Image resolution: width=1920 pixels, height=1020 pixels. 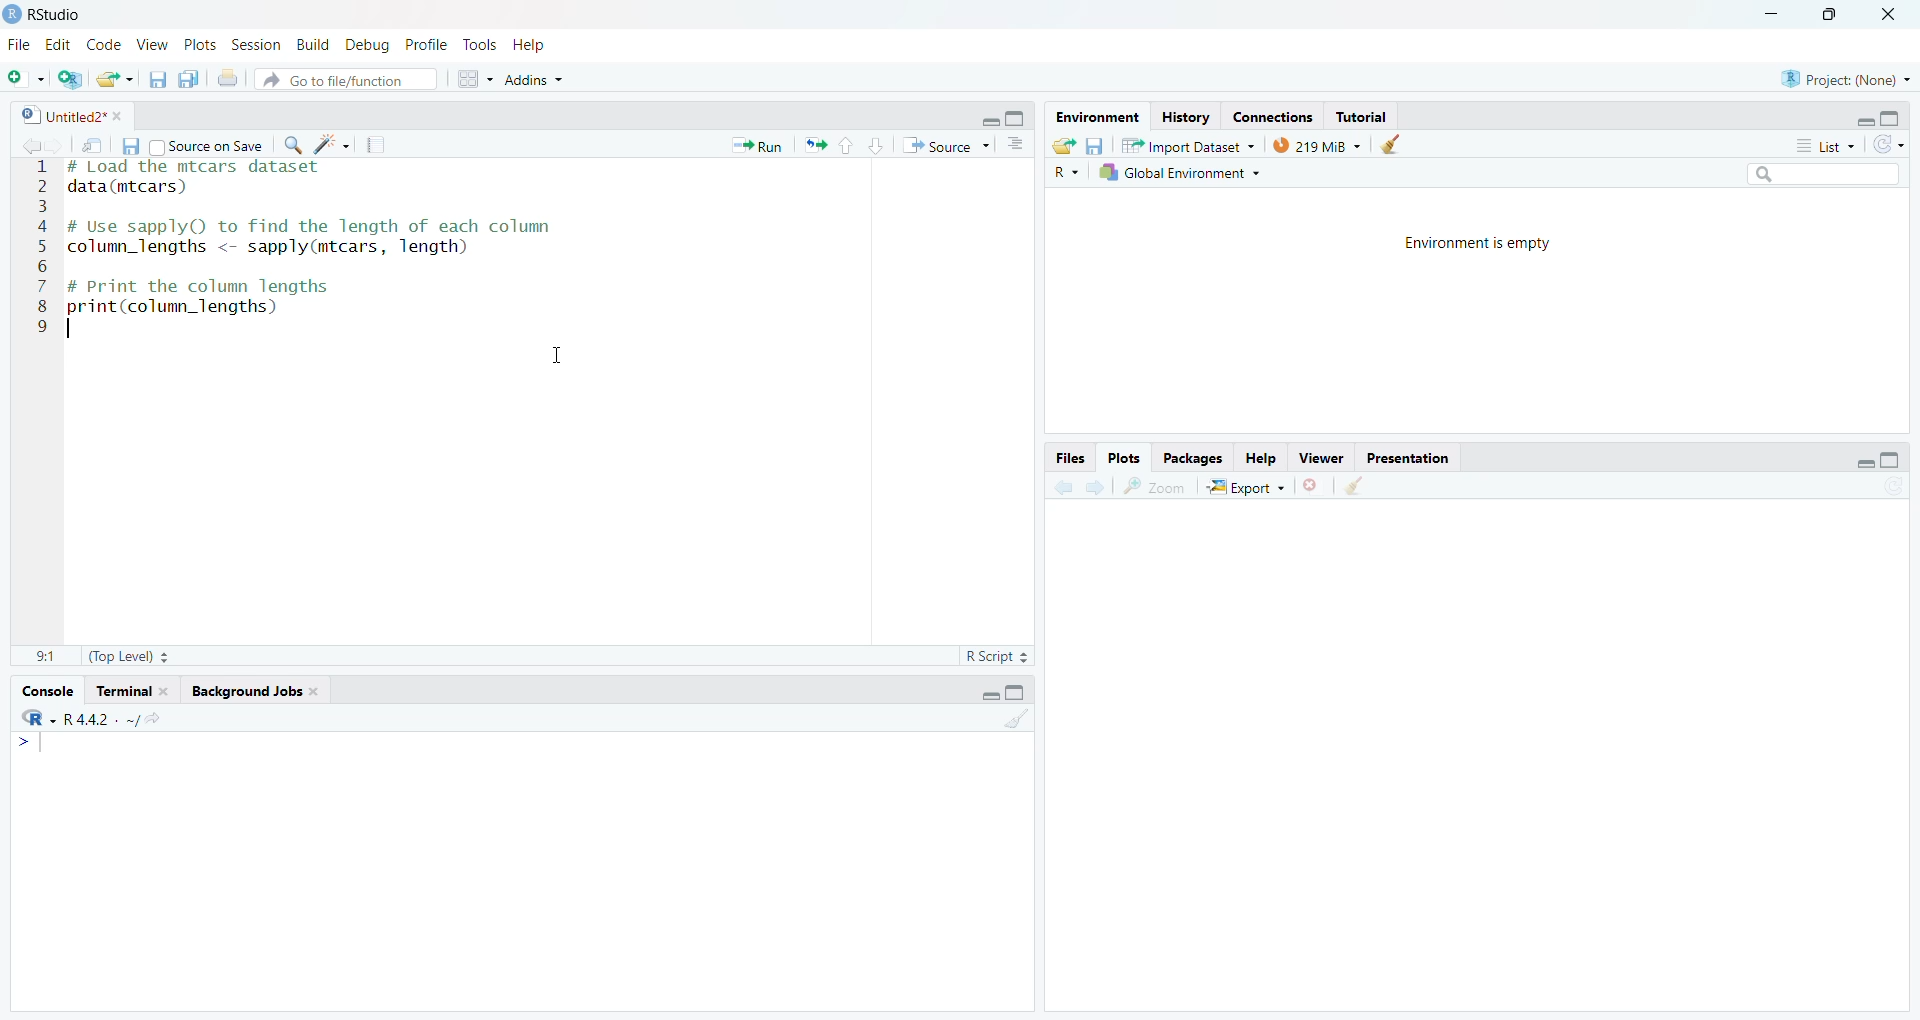 I want to click on File, so click(x=22, y=43).